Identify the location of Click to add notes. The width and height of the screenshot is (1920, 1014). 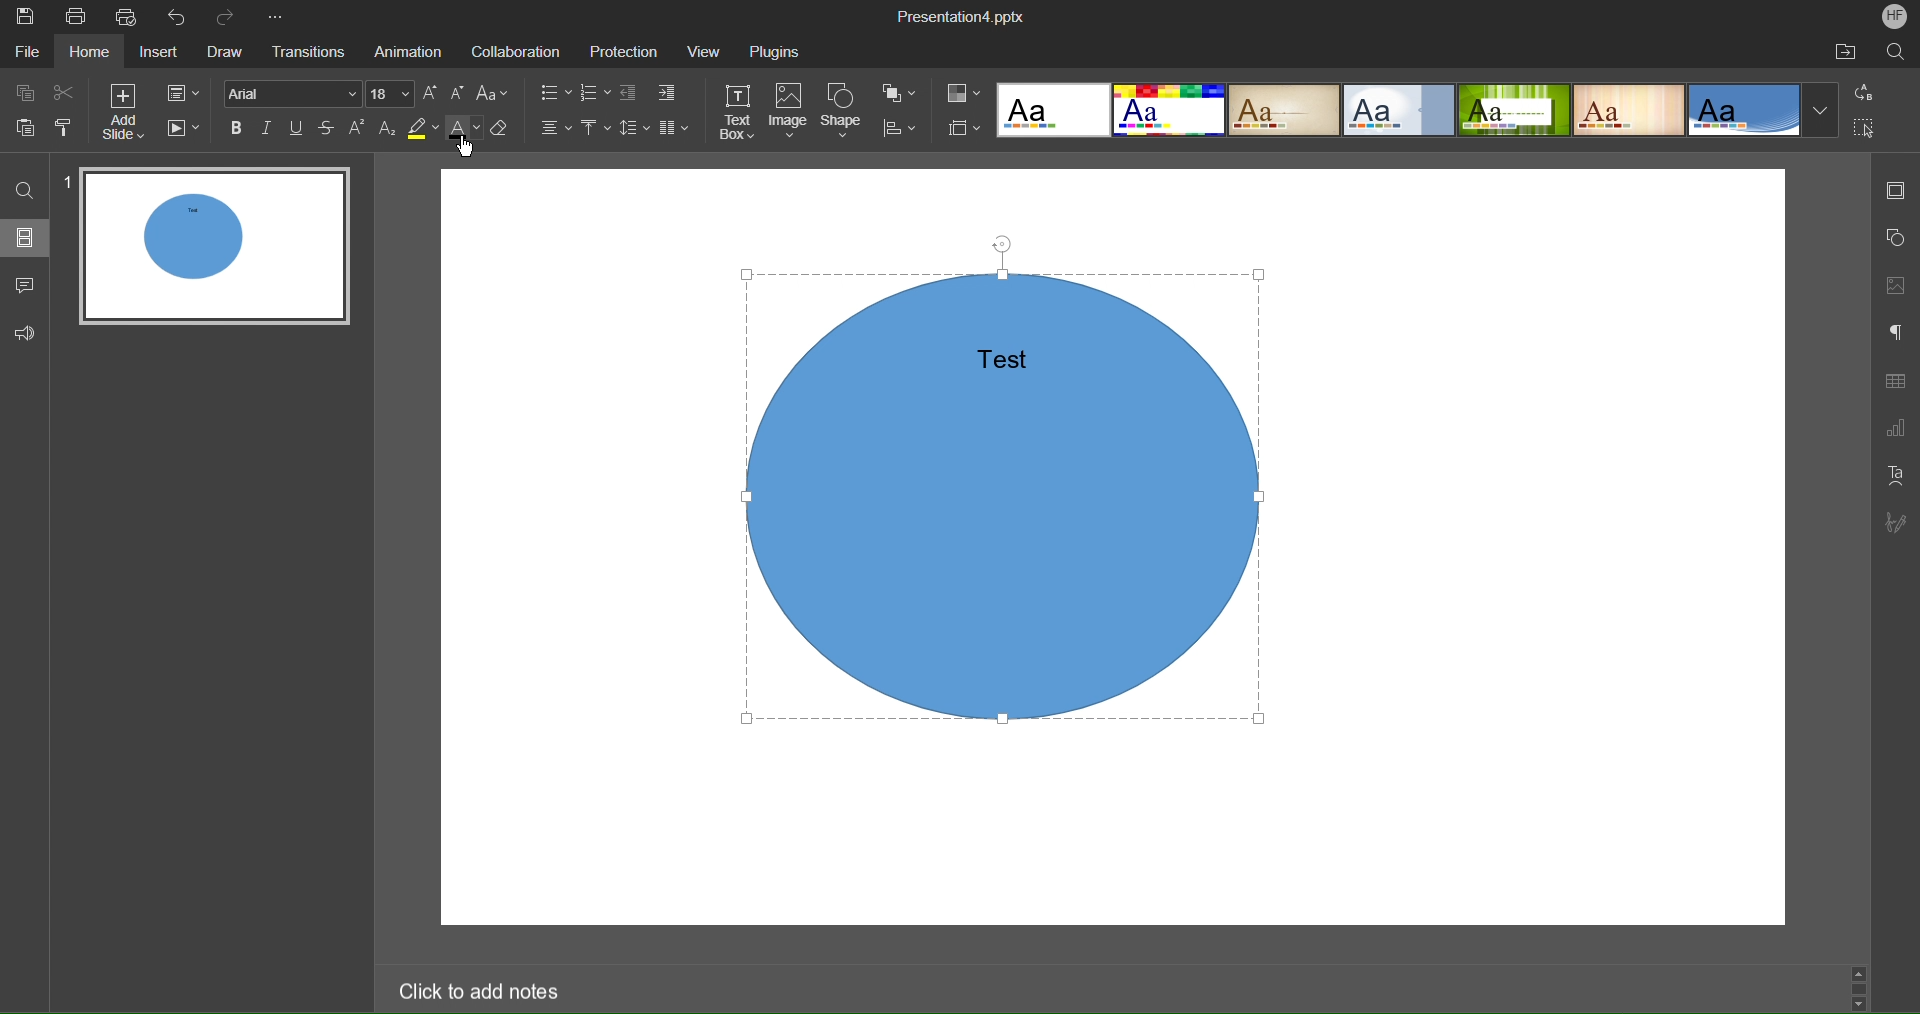
(479, 990).